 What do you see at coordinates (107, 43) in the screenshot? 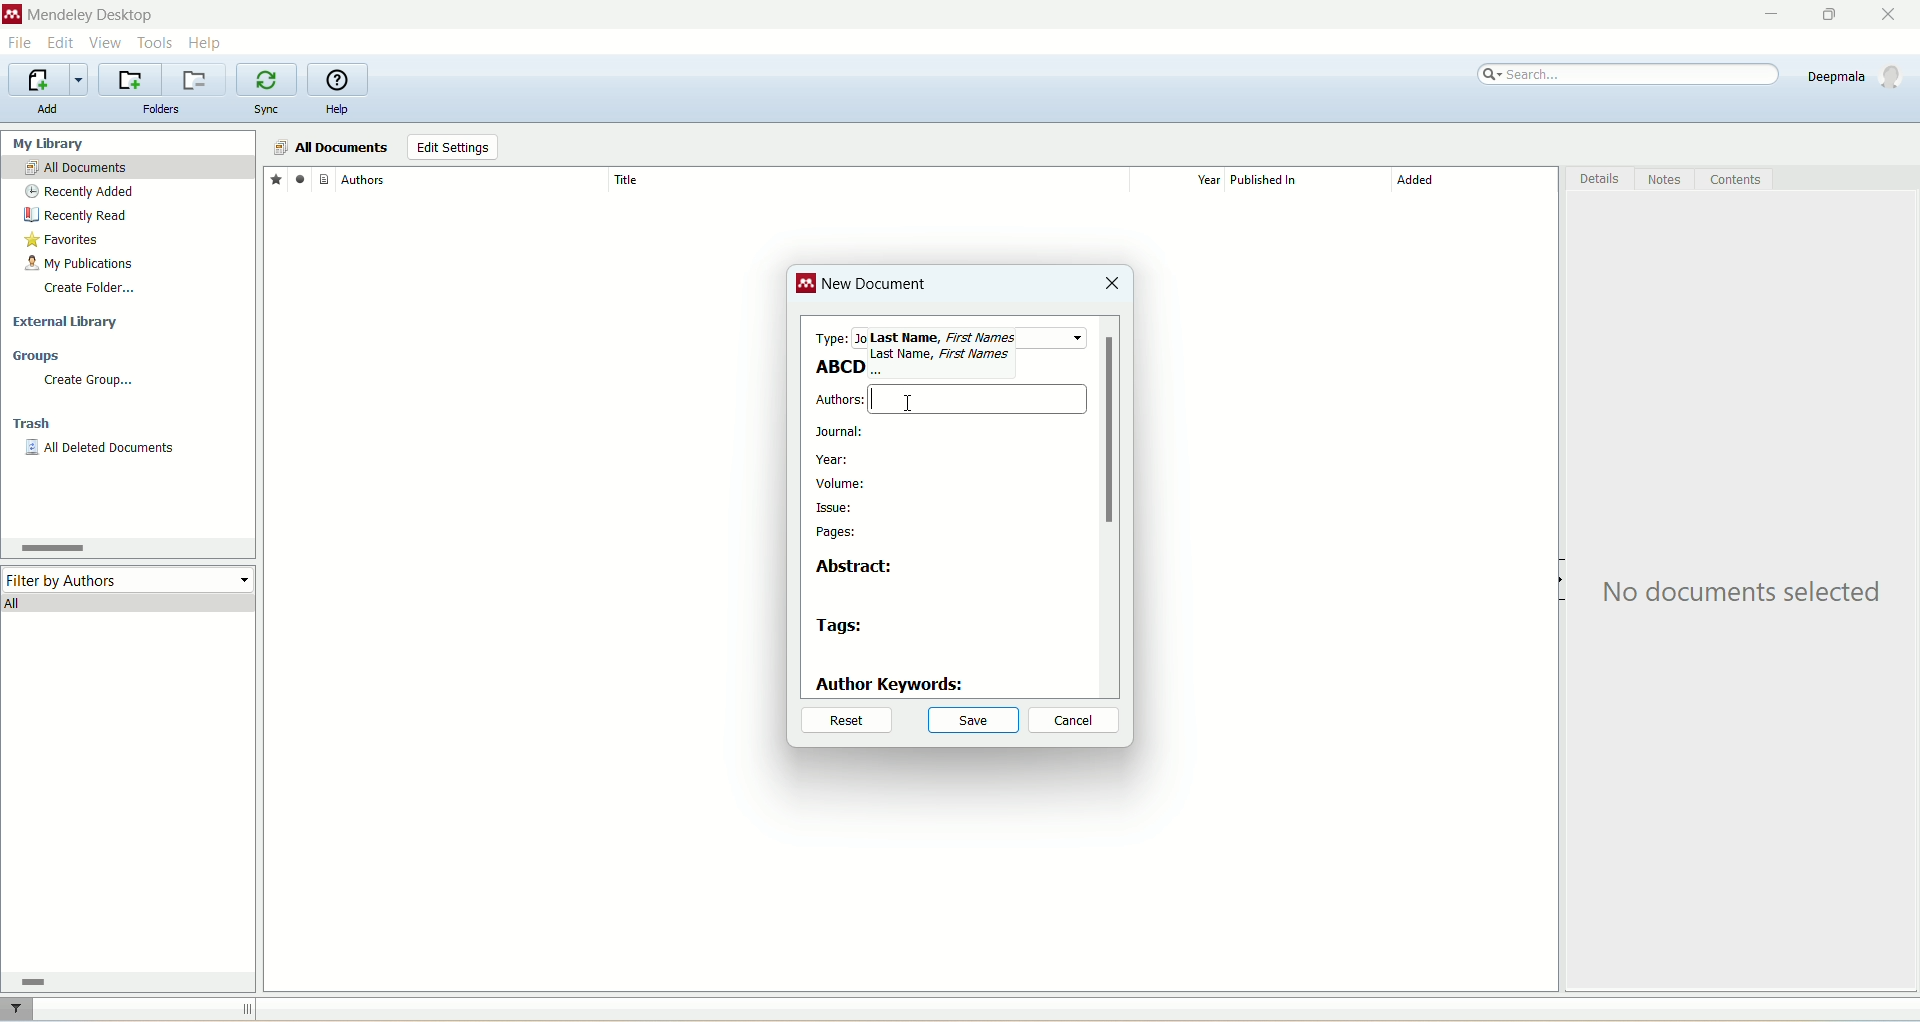
I see `view` at bounding box center [107, 43].